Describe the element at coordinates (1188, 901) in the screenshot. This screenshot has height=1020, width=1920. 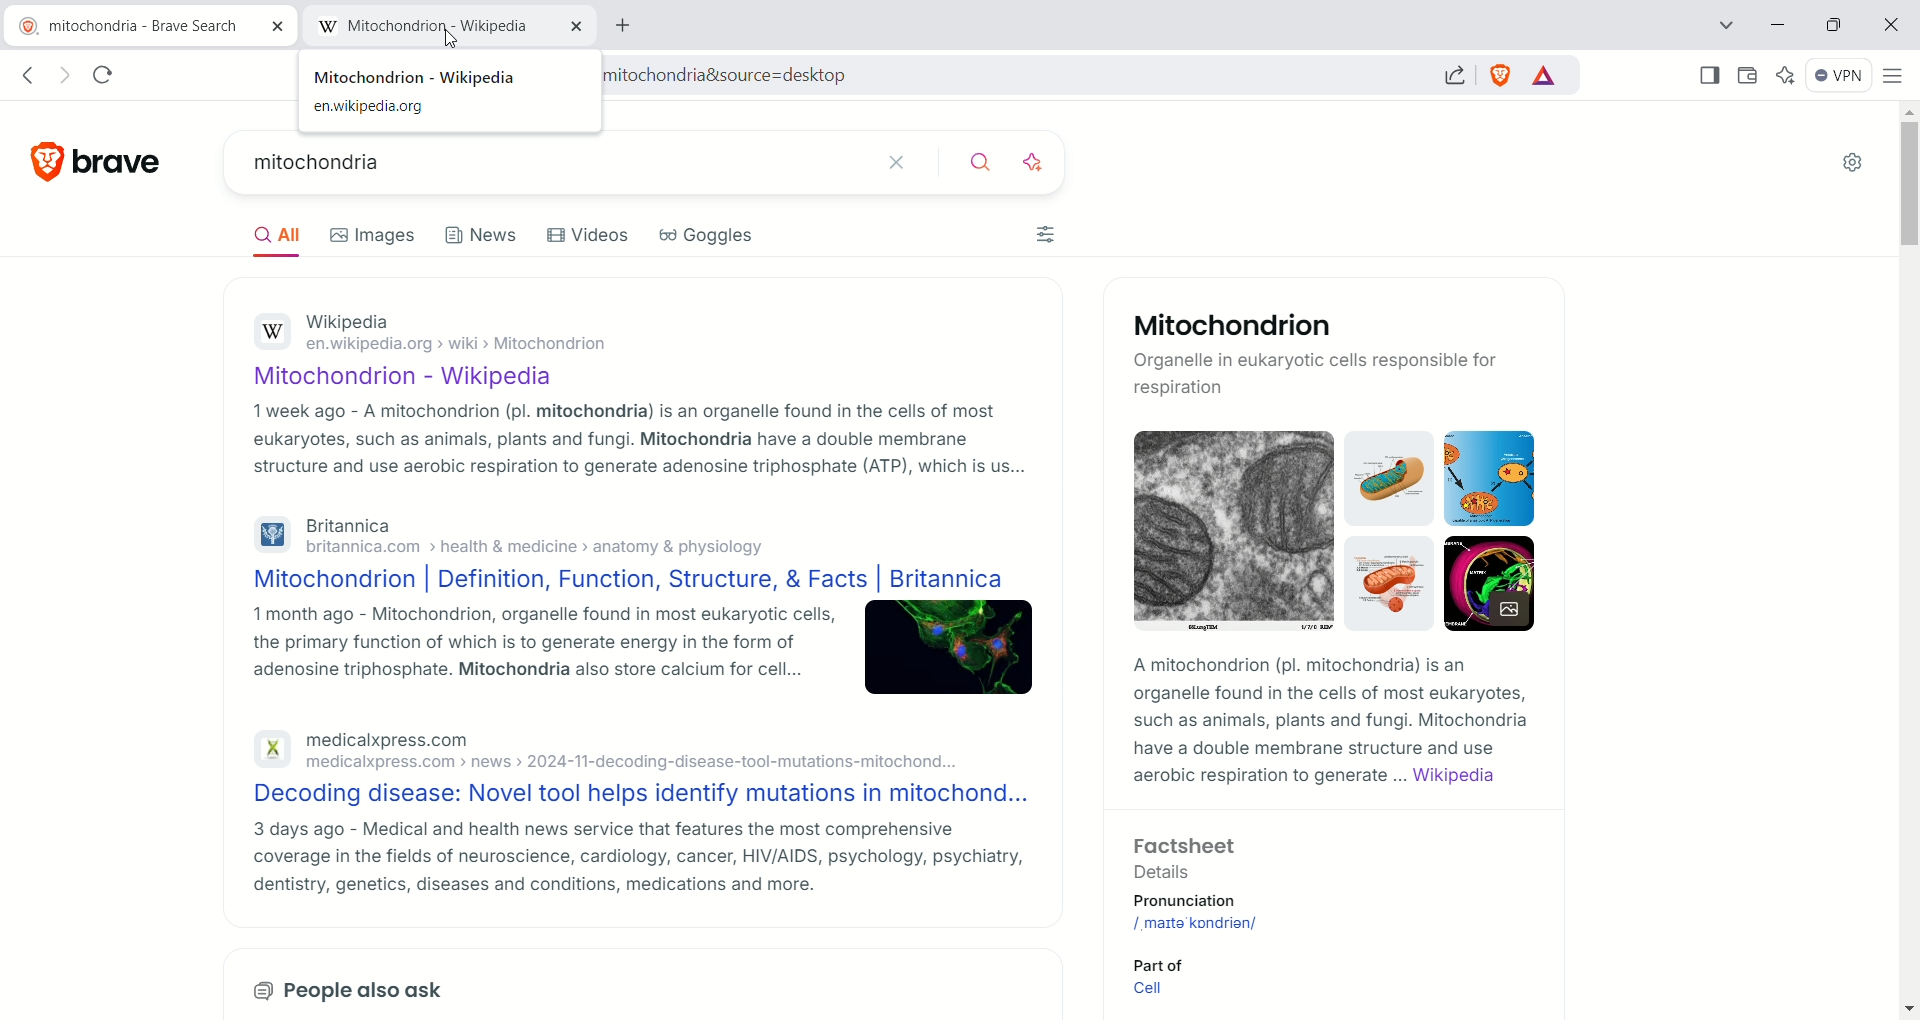
I see `Pronunciation` at that location.